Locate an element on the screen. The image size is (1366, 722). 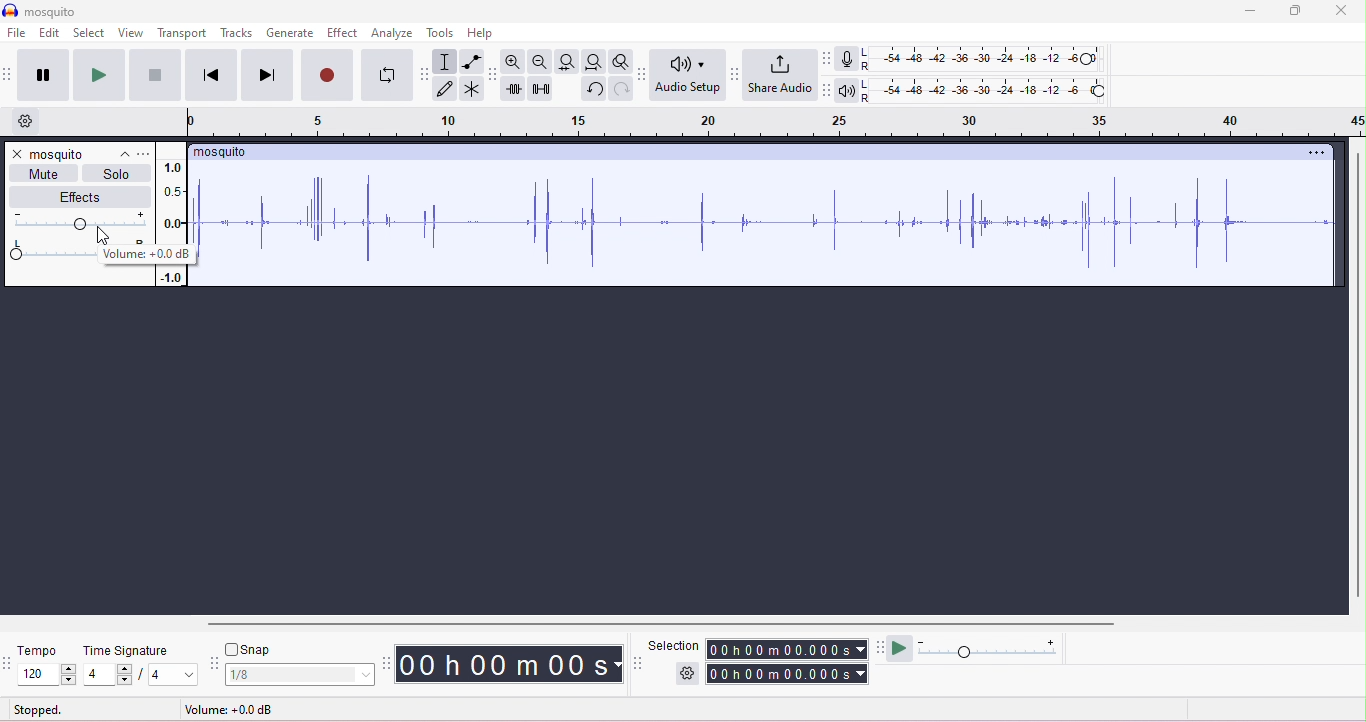
pan is located at coordinates (48, 251).